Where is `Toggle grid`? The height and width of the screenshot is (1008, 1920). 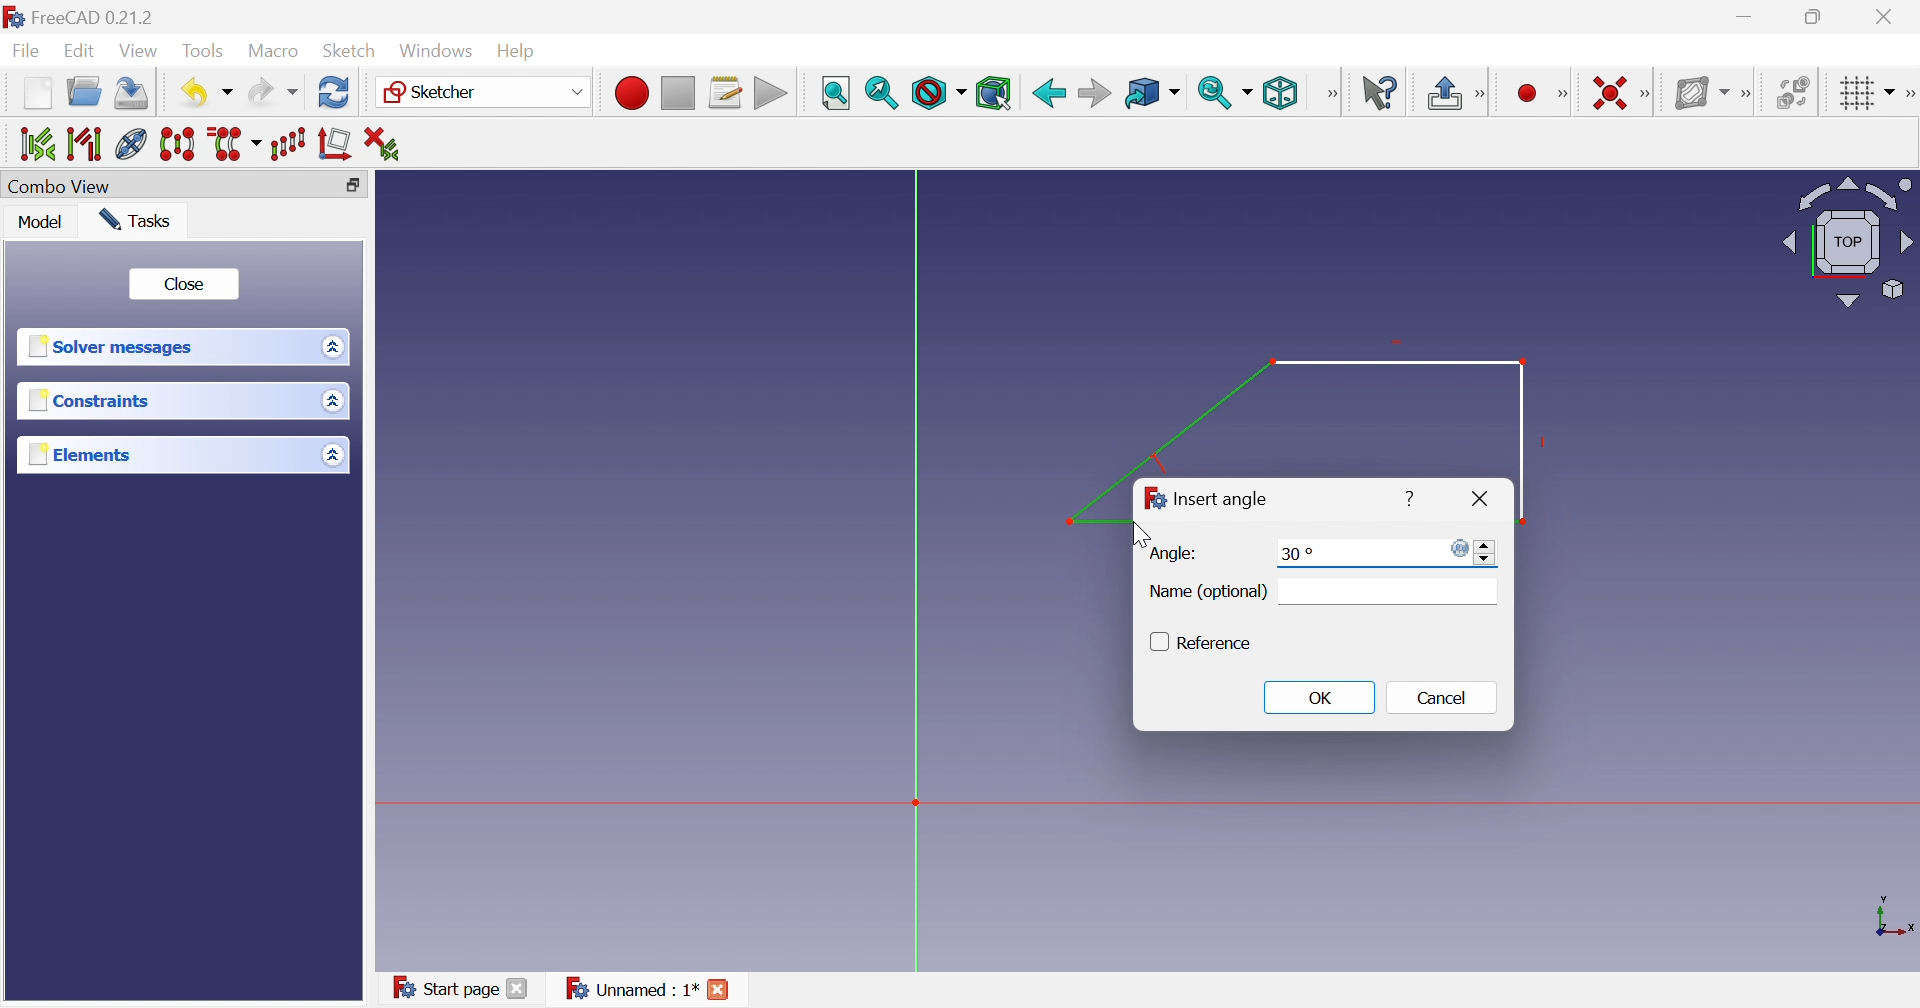 Toggle grid is located at coordinates (1852, 93).